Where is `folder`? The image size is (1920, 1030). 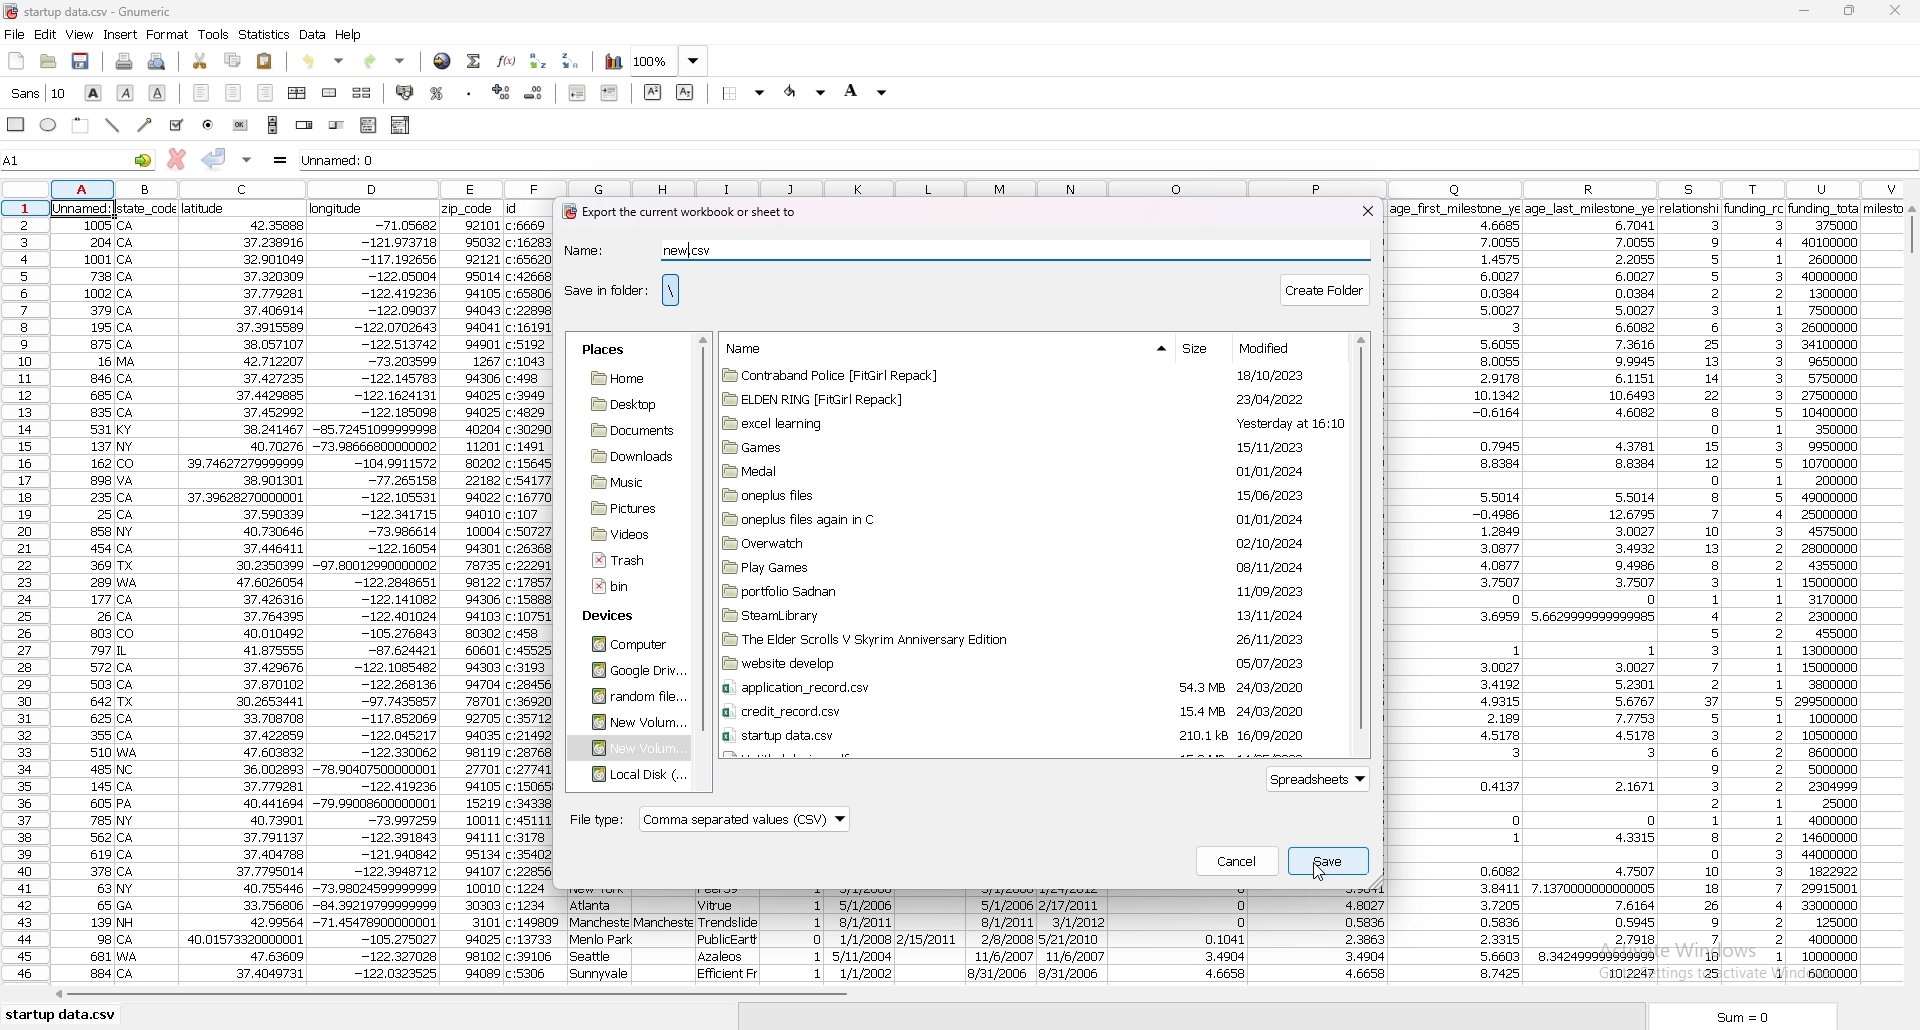
folder is located at coordinates (624, 483).